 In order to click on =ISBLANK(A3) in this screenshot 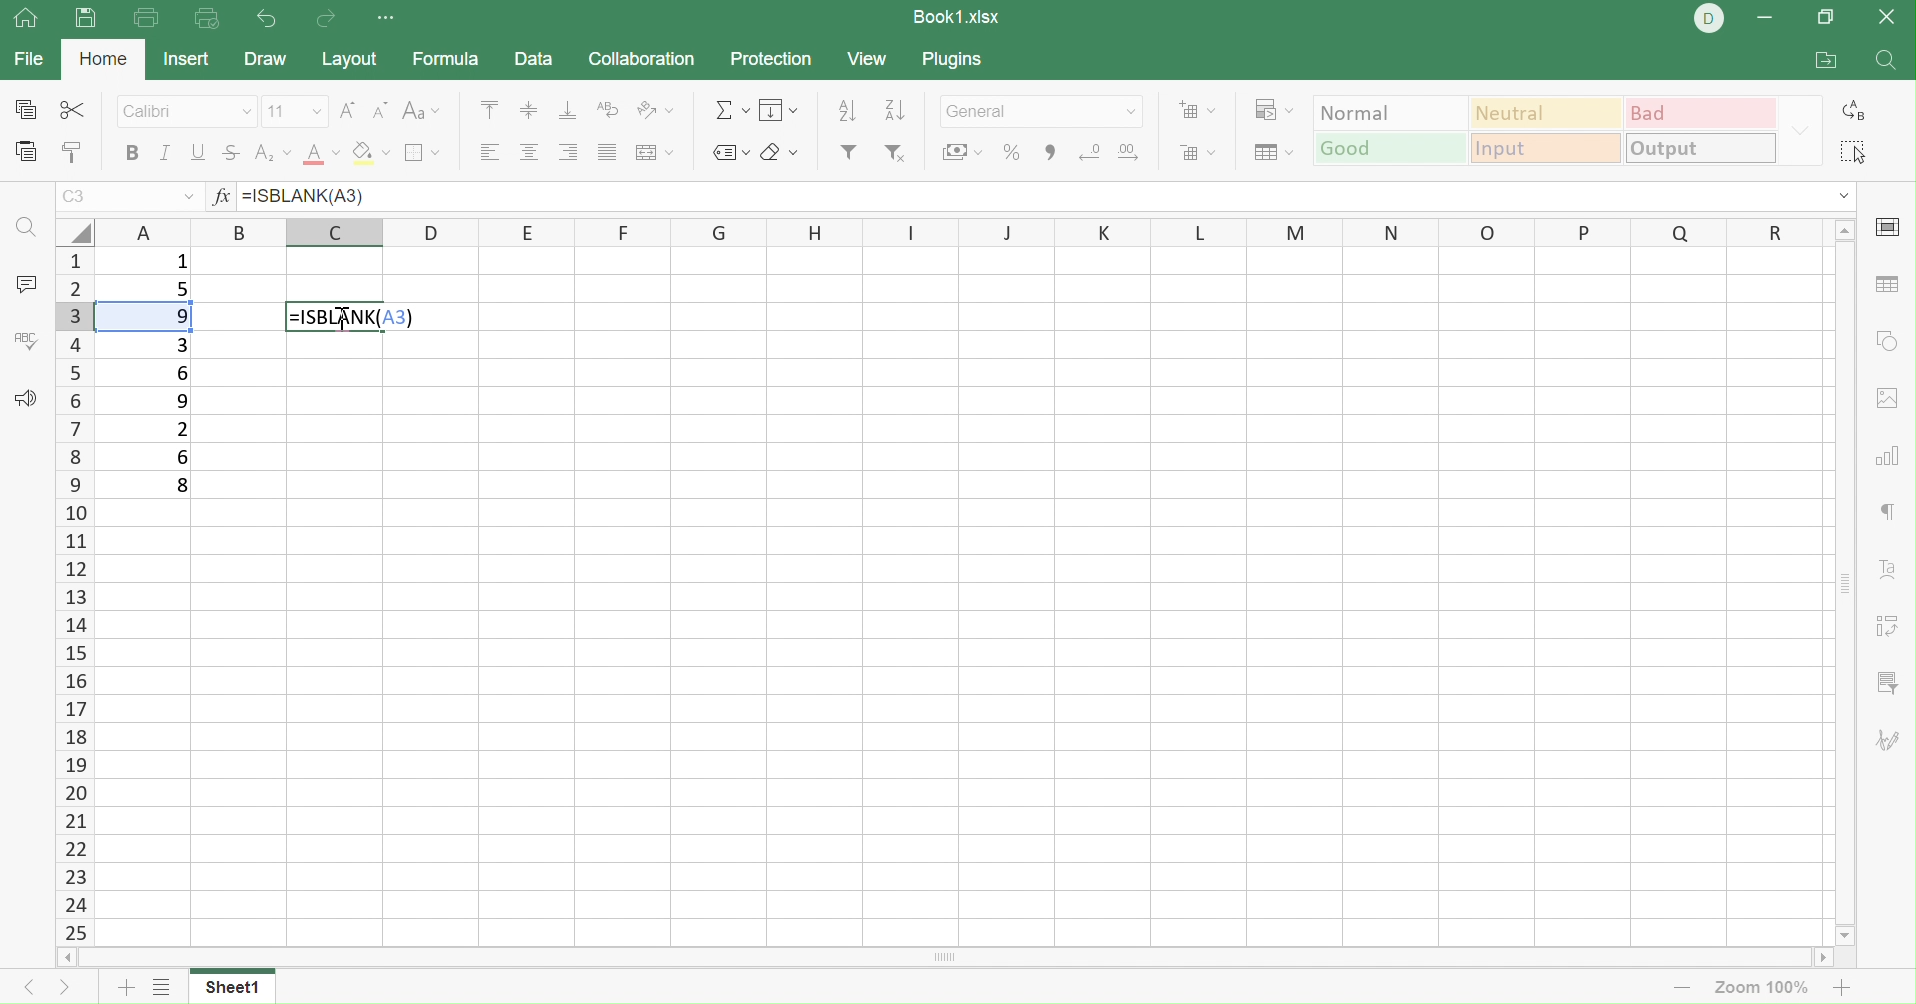, I will do `click(350, 316)`.